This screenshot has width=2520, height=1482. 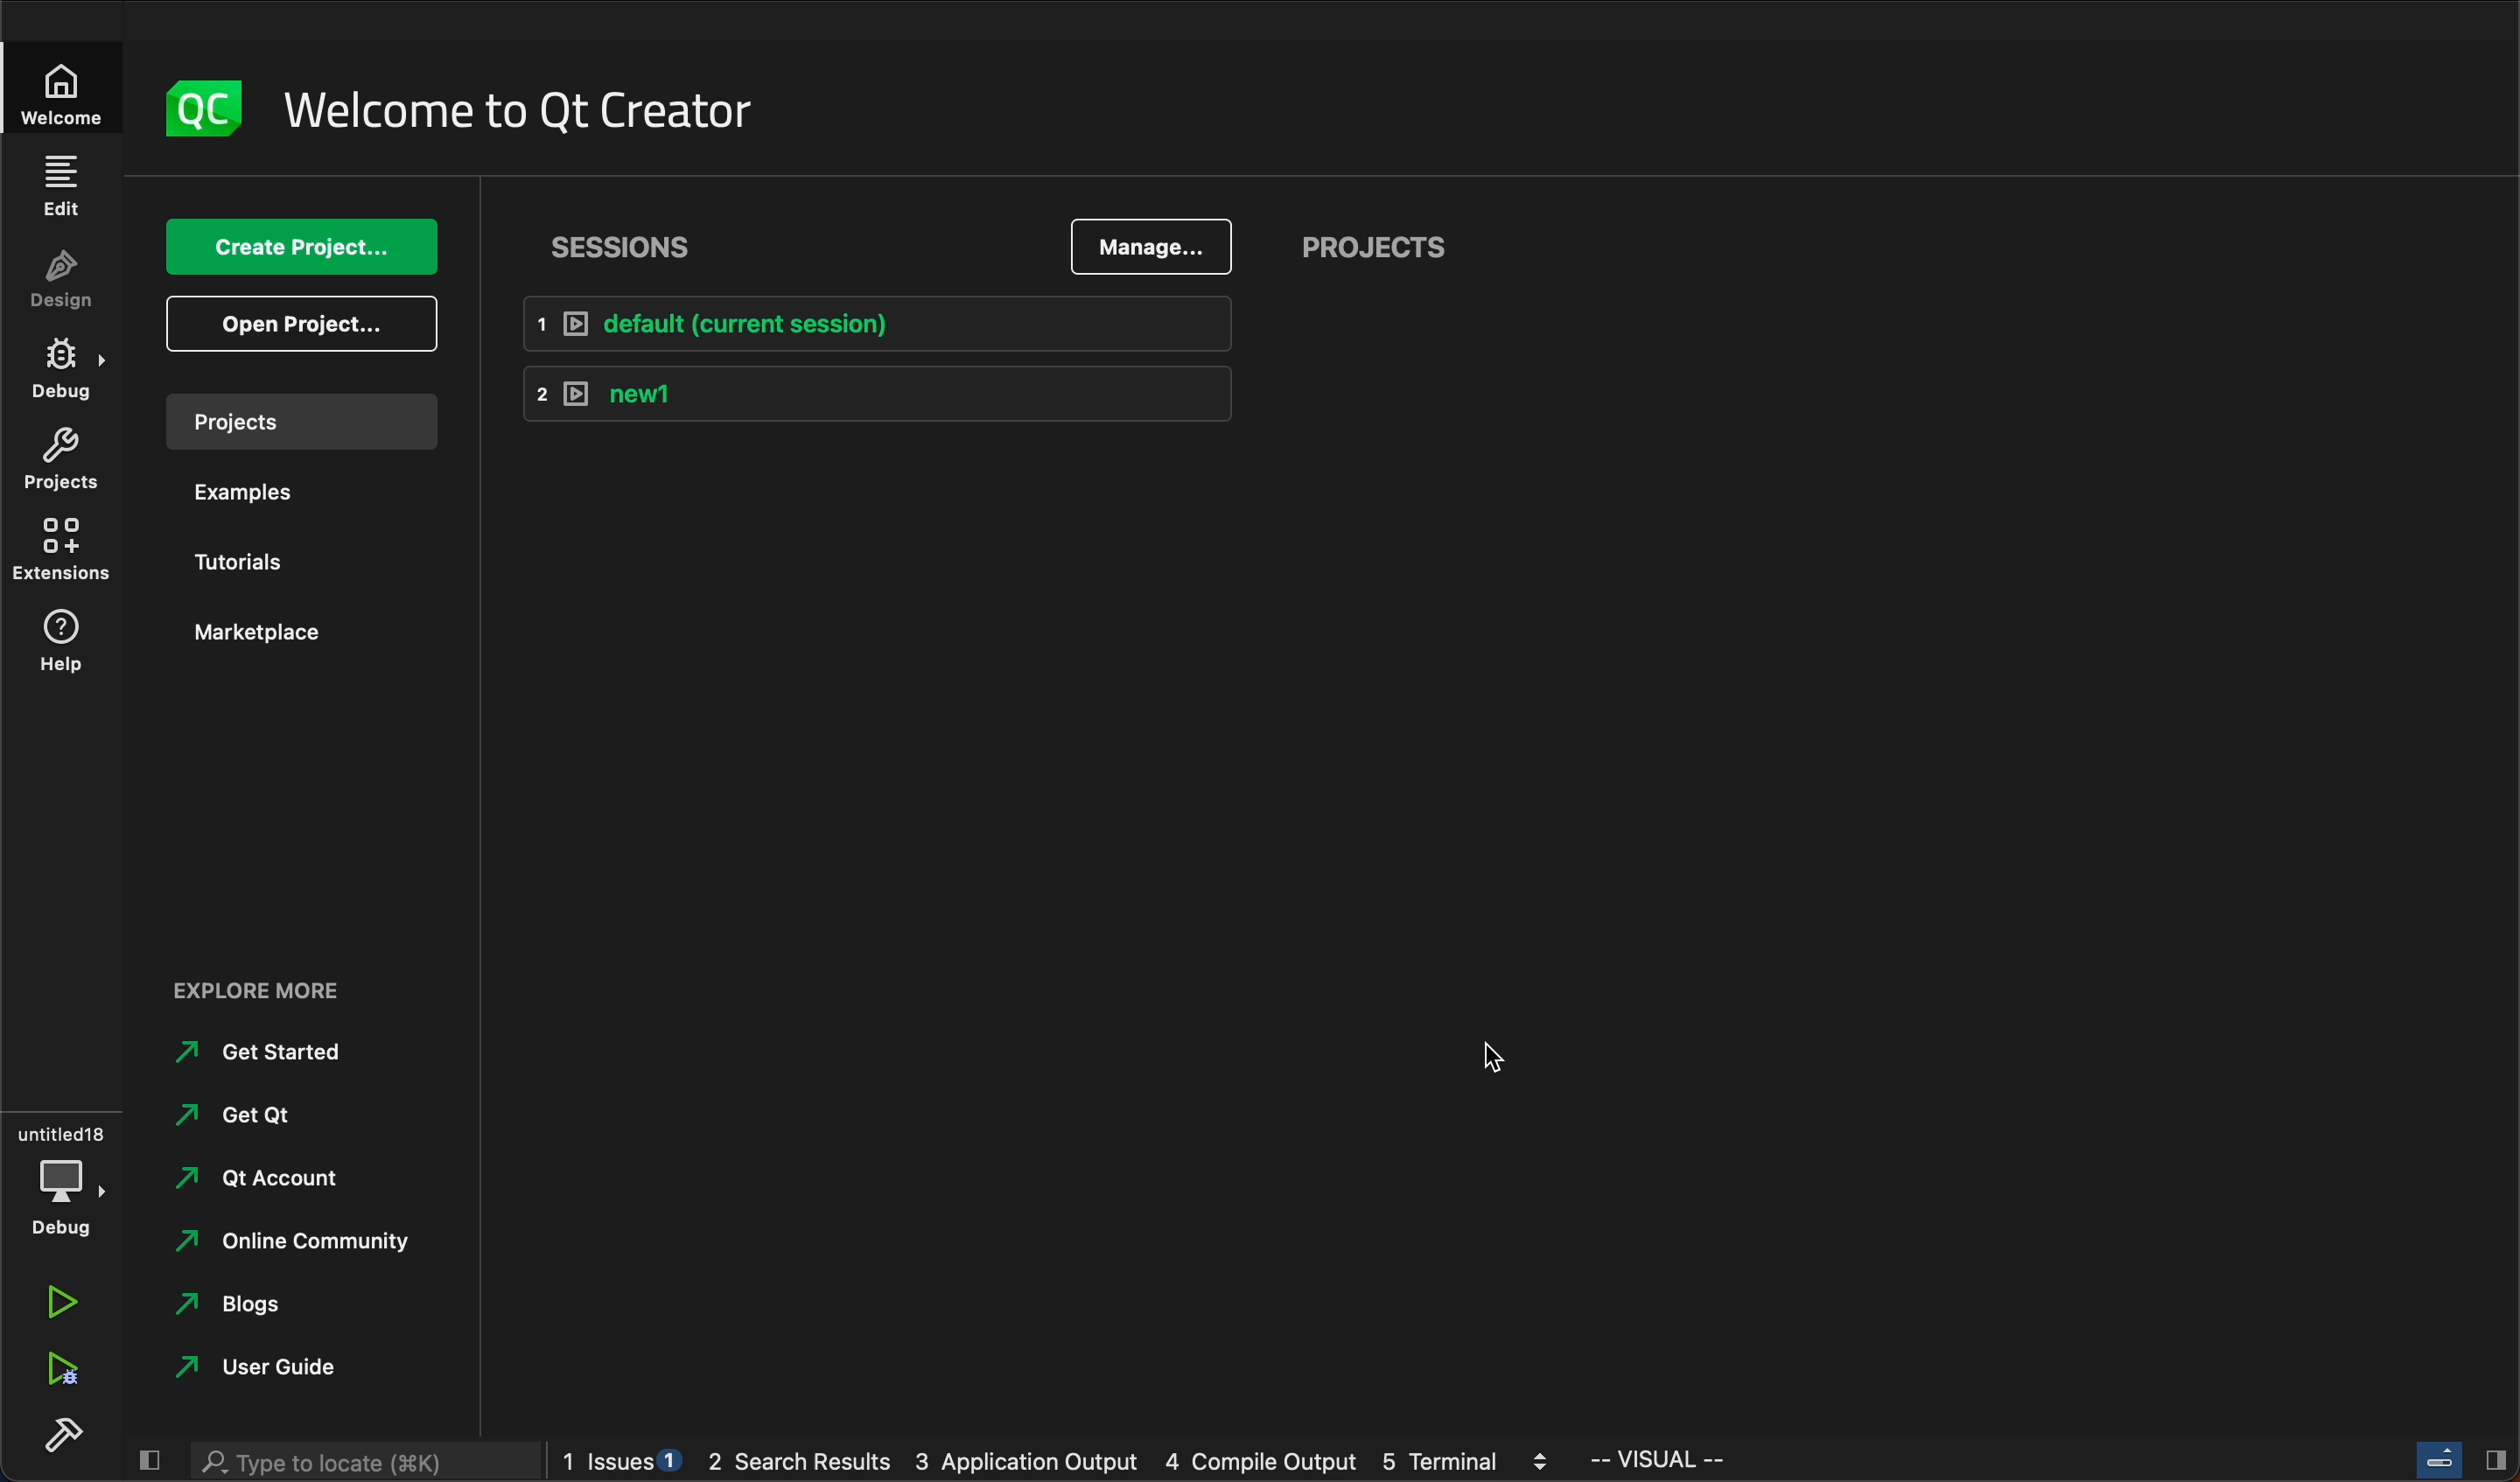 I want to click on debug, so click(x=65, y=1186).